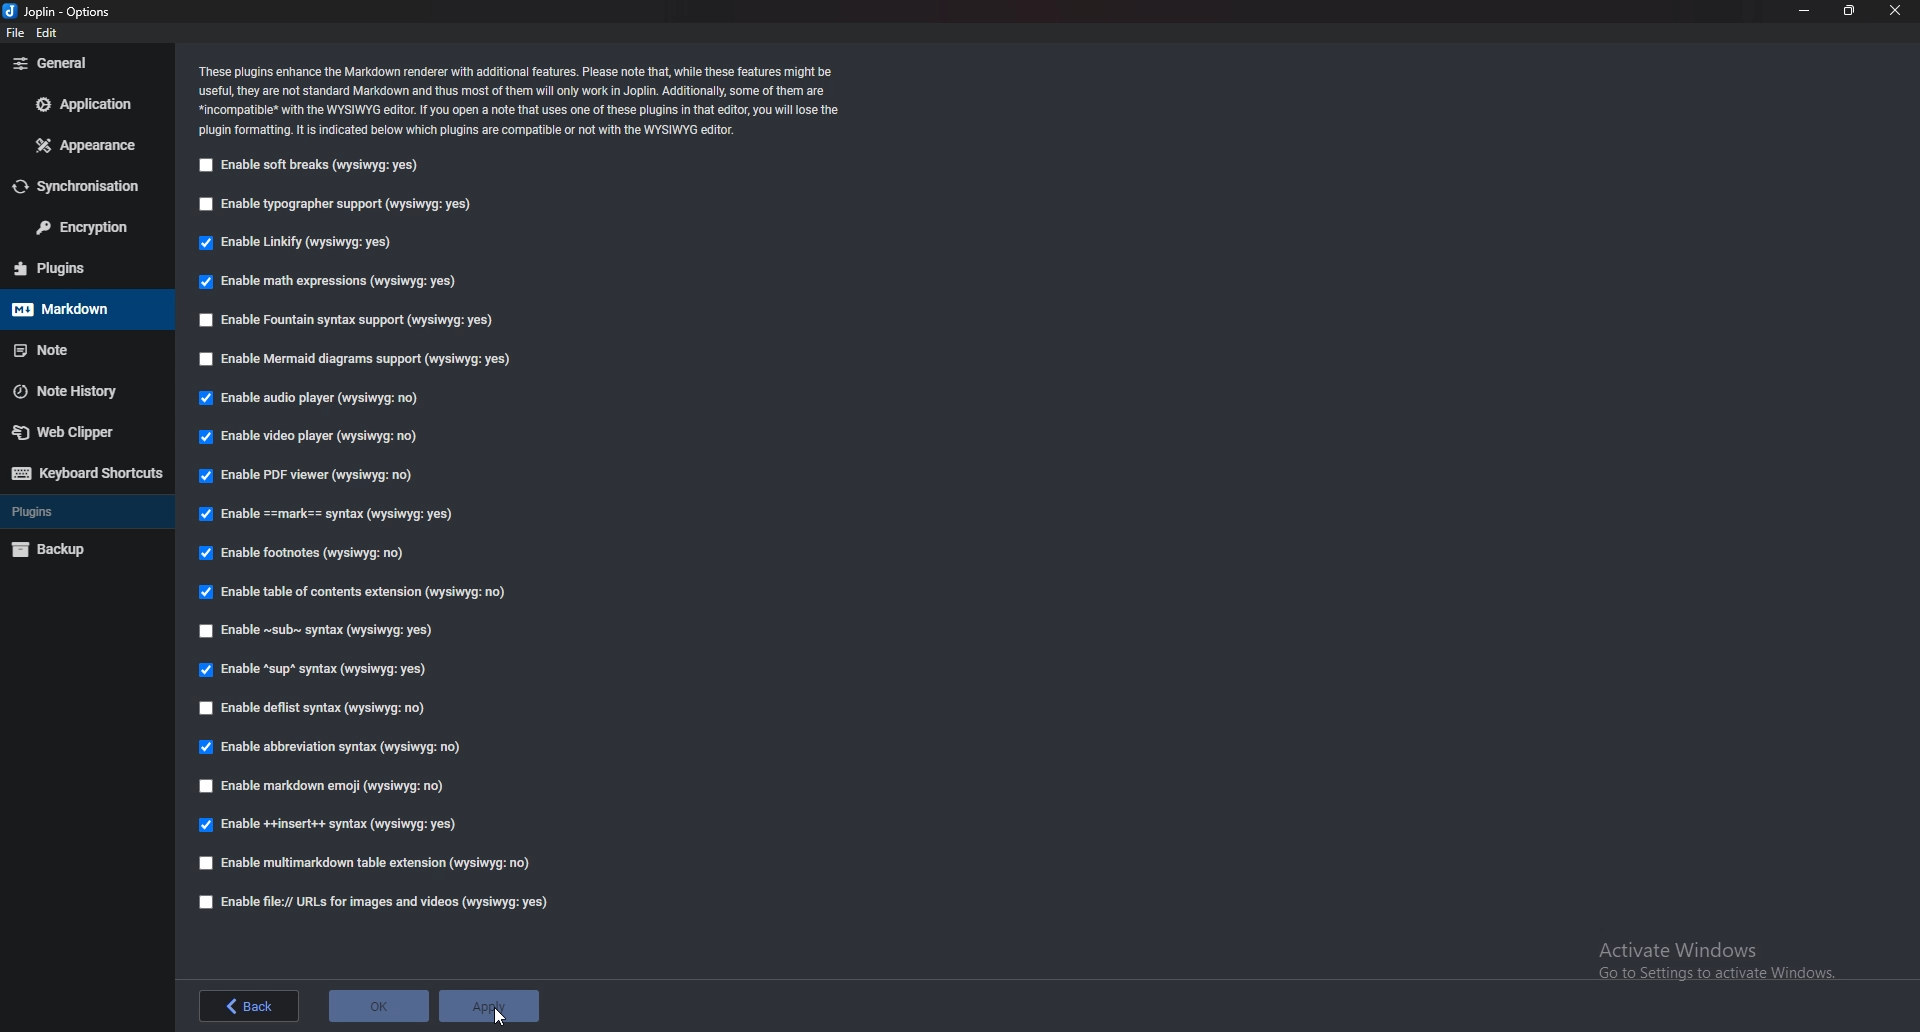  Describe the element at coordinates (83, 432) in the screenshot. I see `Webclipper` at that location.